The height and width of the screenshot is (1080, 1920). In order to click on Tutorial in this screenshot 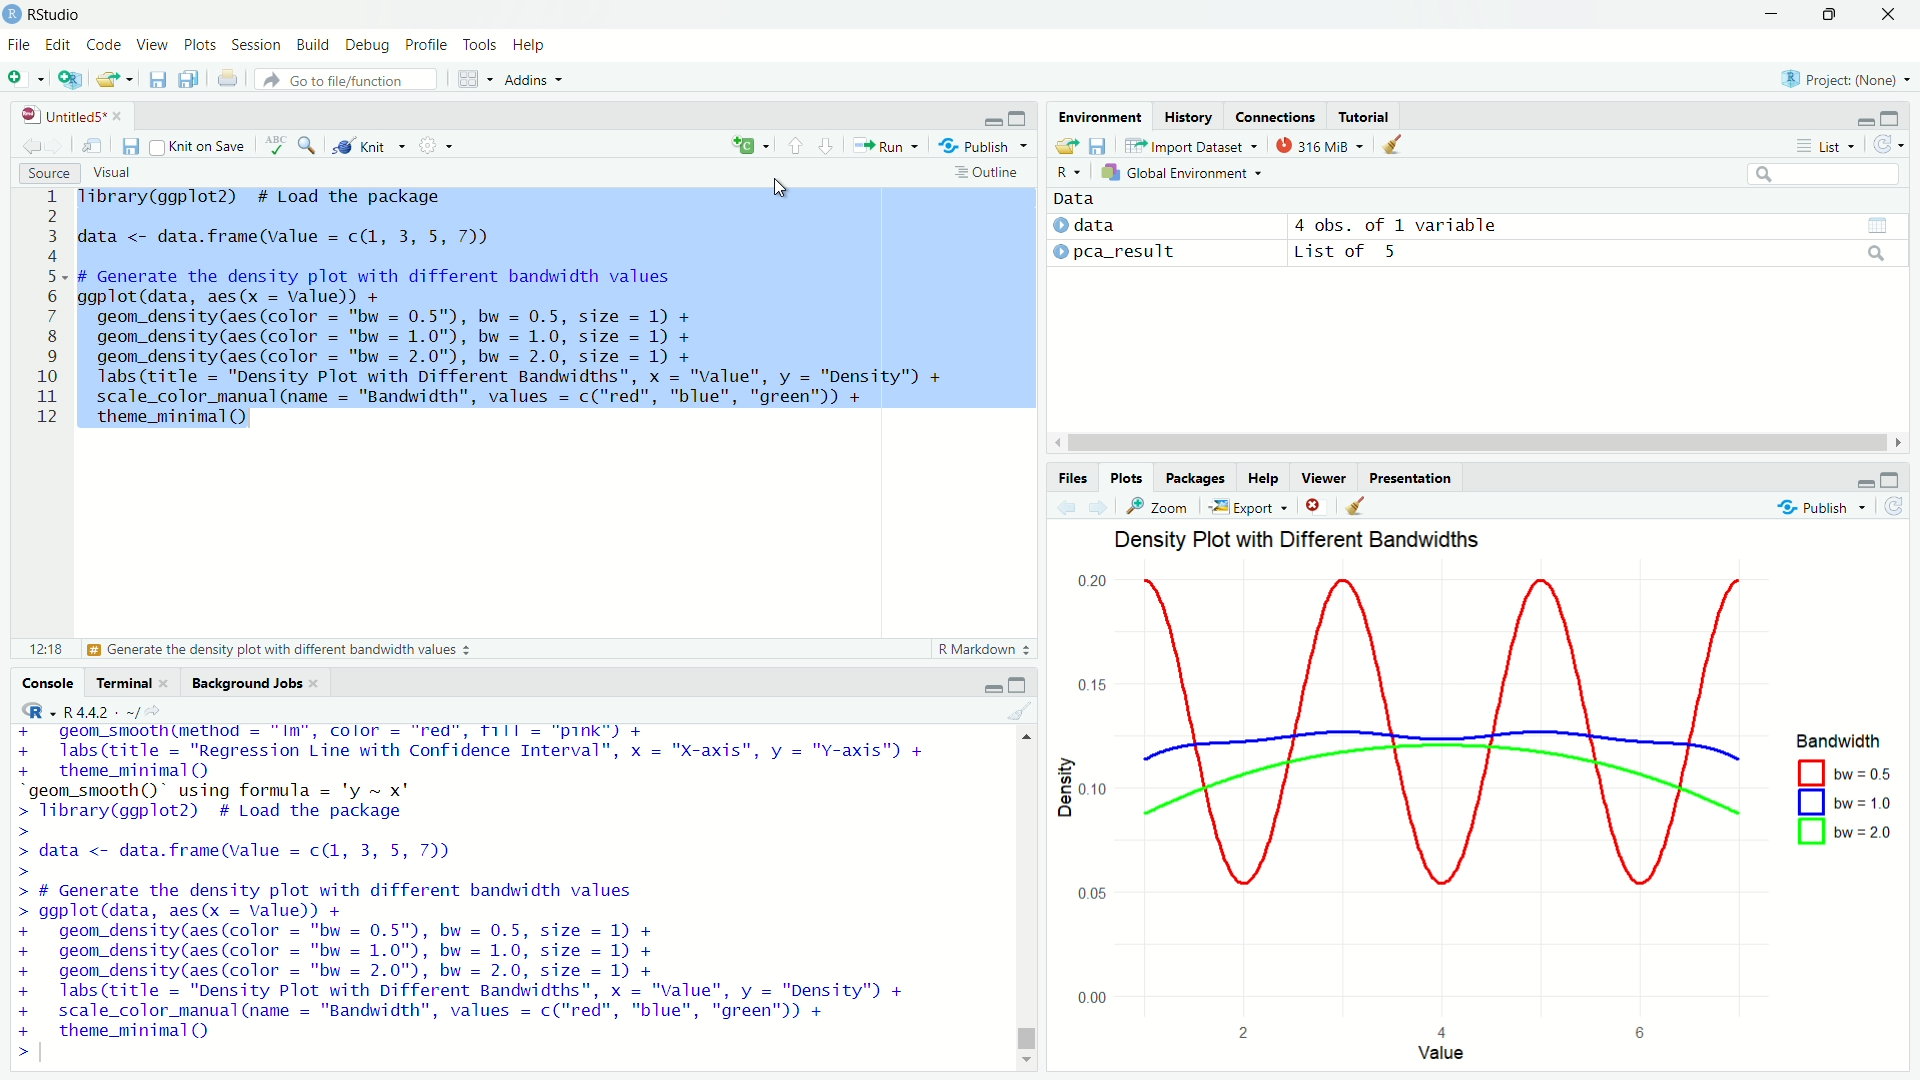, I will do `click(1364, 116)`.